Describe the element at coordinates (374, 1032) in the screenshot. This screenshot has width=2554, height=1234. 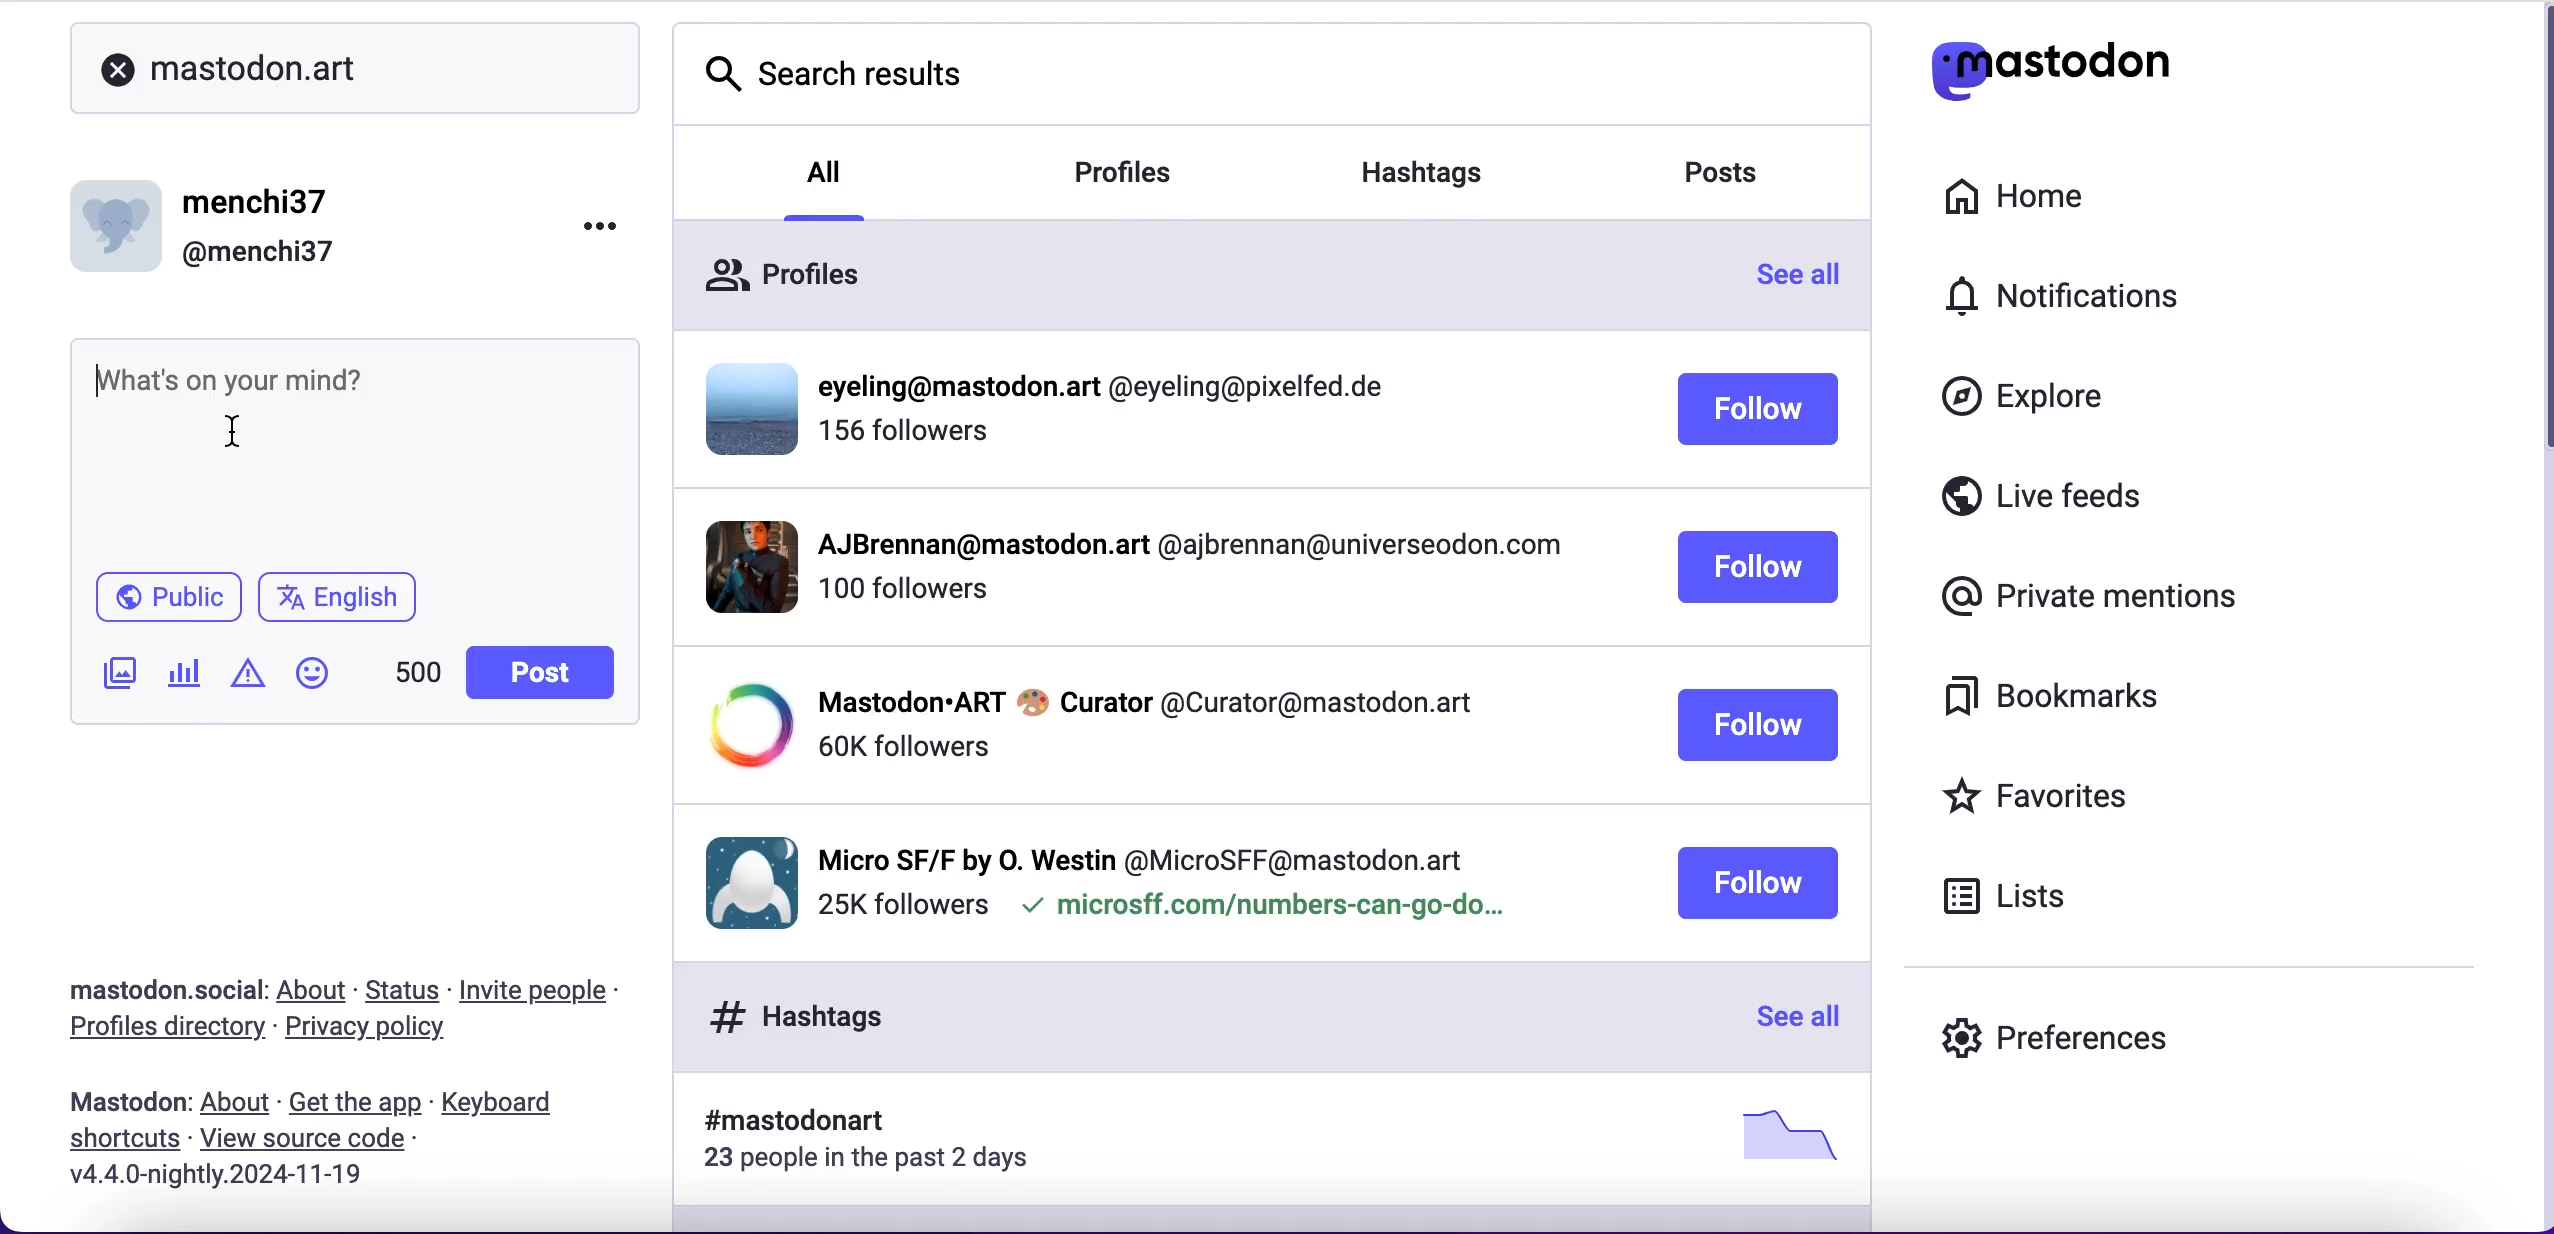
I see `privacy policy` at that location.